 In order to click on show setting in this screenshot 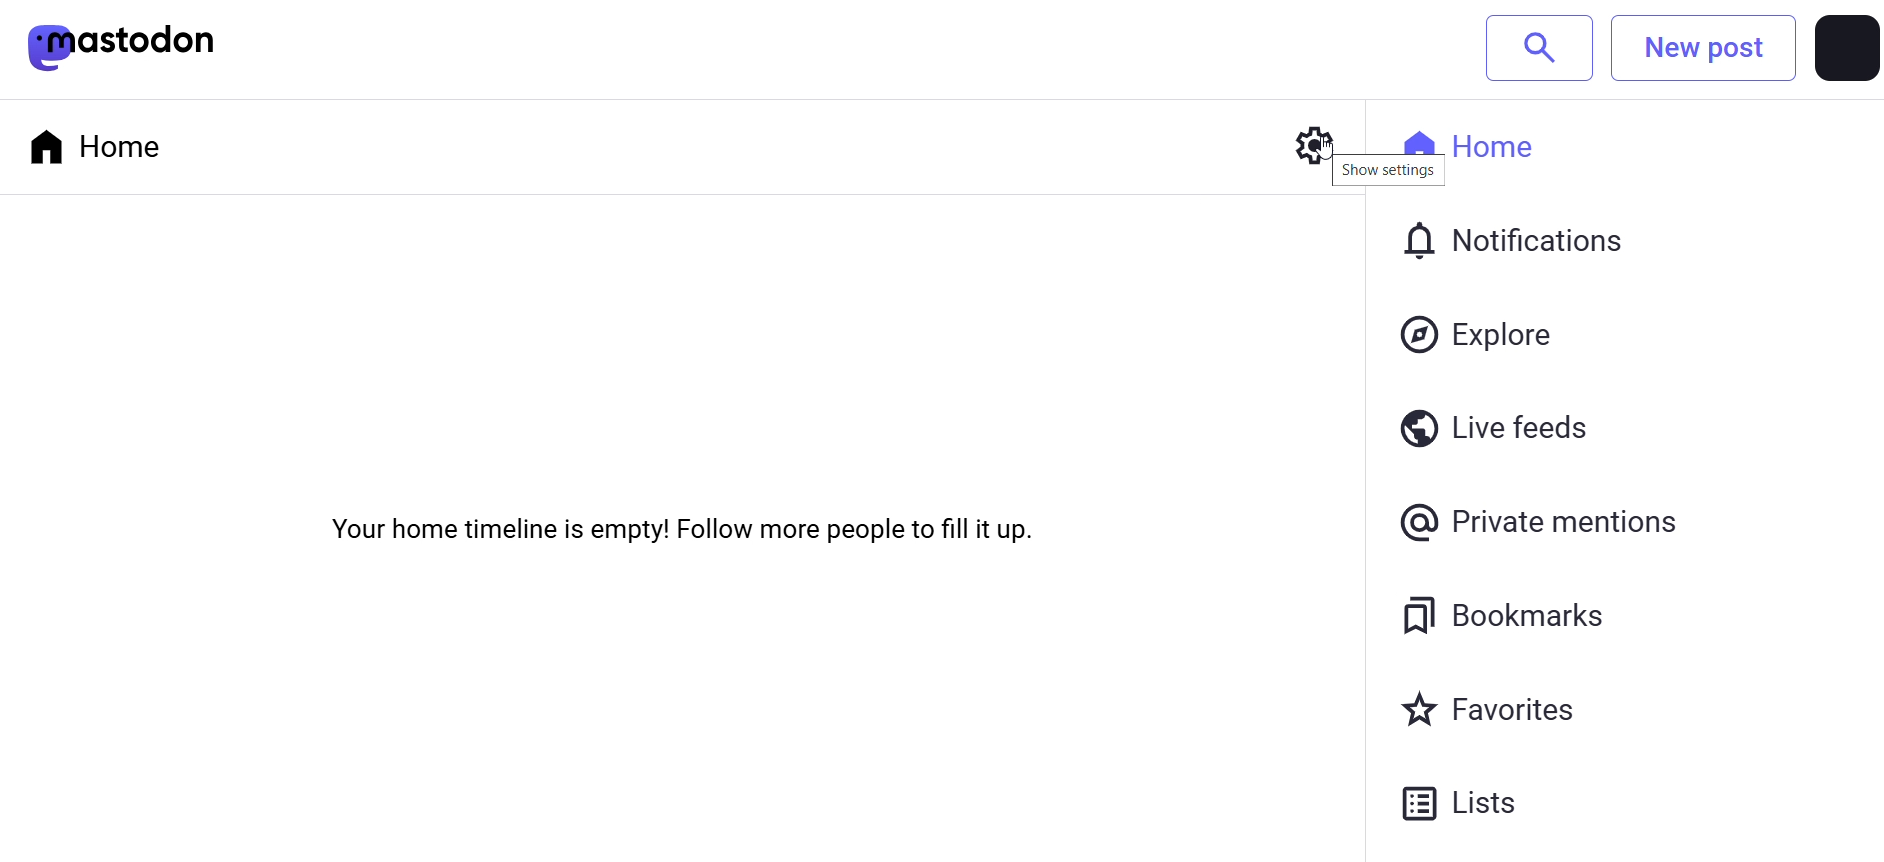, I will do `click(1391, 178)`.